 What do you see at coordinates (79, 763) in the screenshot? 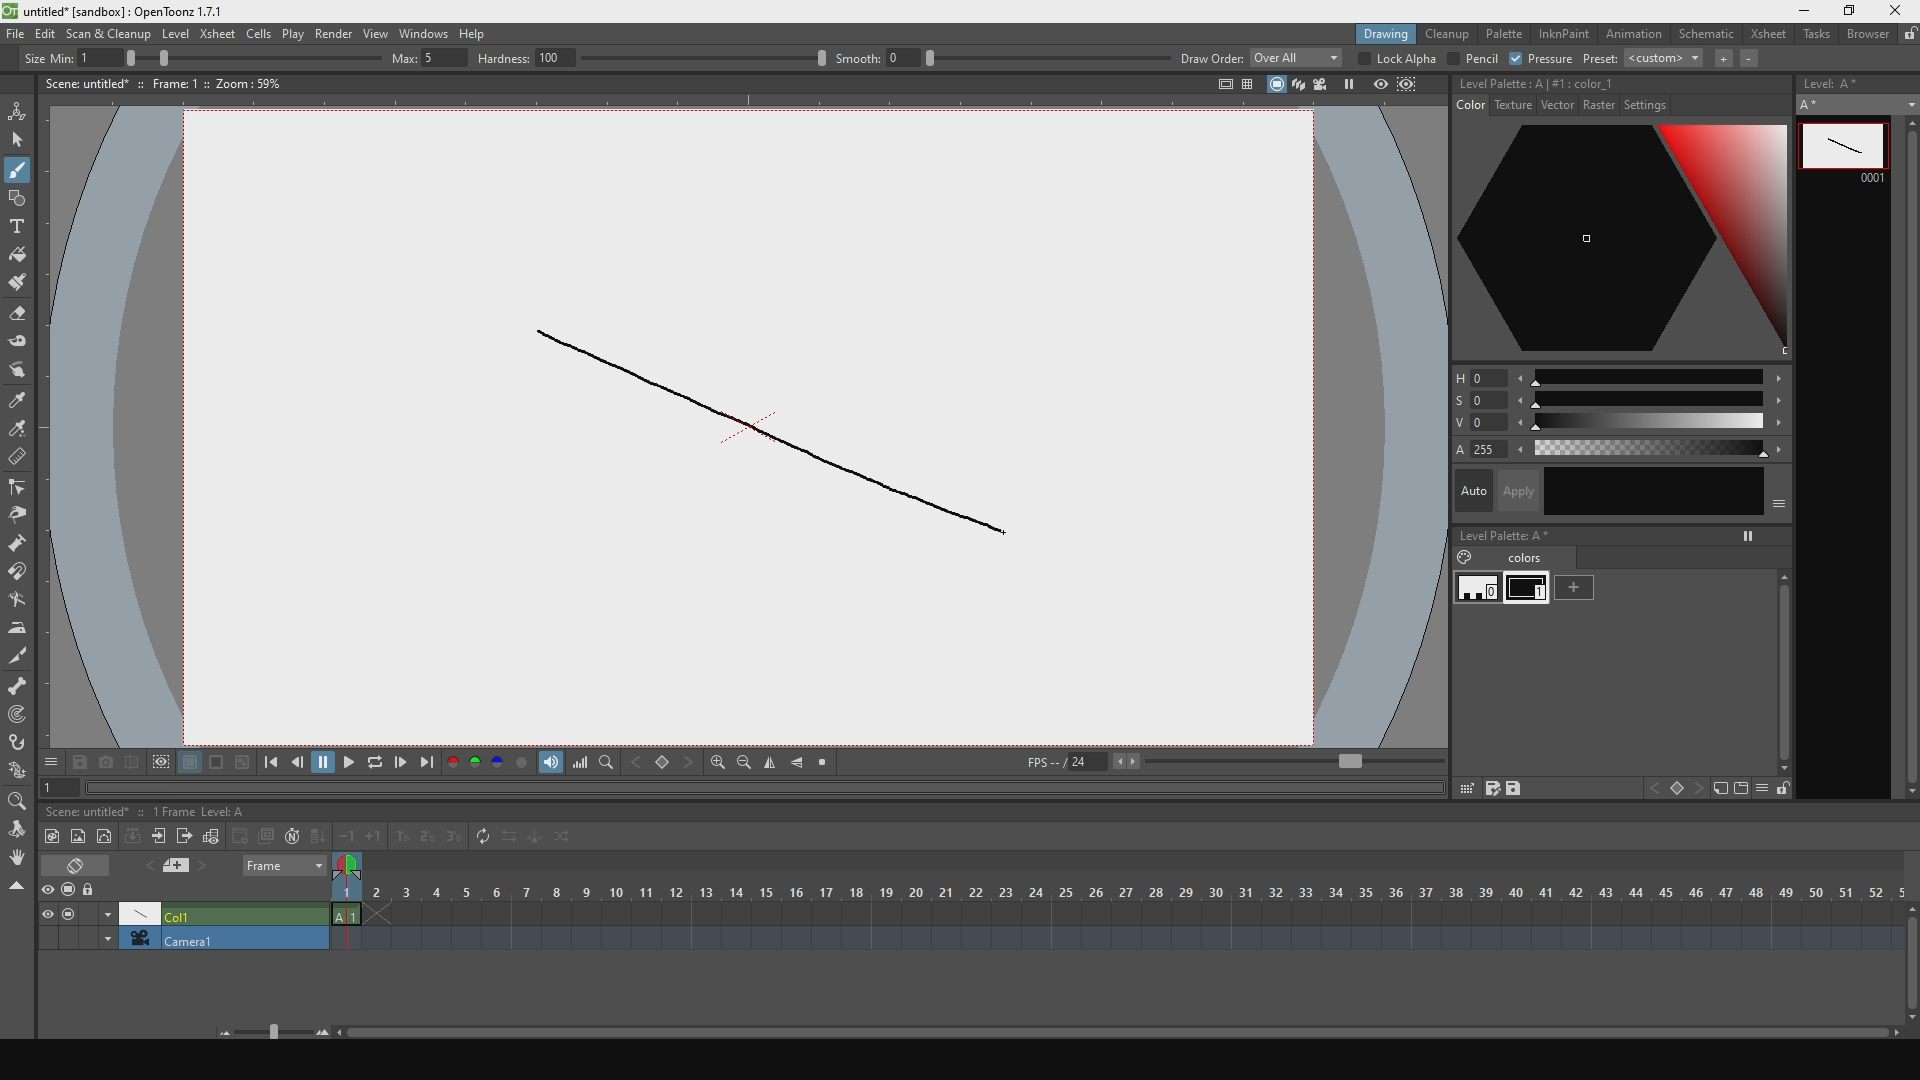
I see `save` at bounding box center [79, 763].